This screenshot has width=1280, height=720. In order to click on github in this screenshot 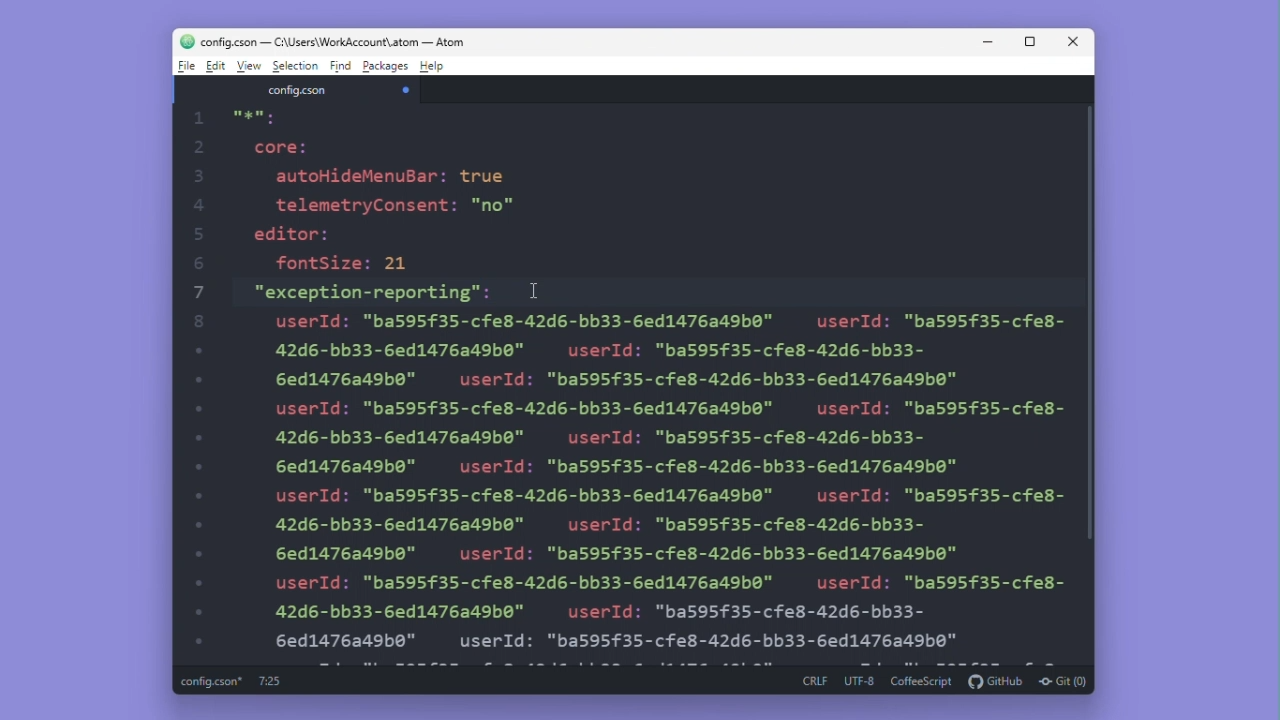, I will do `click(996, 680)`.